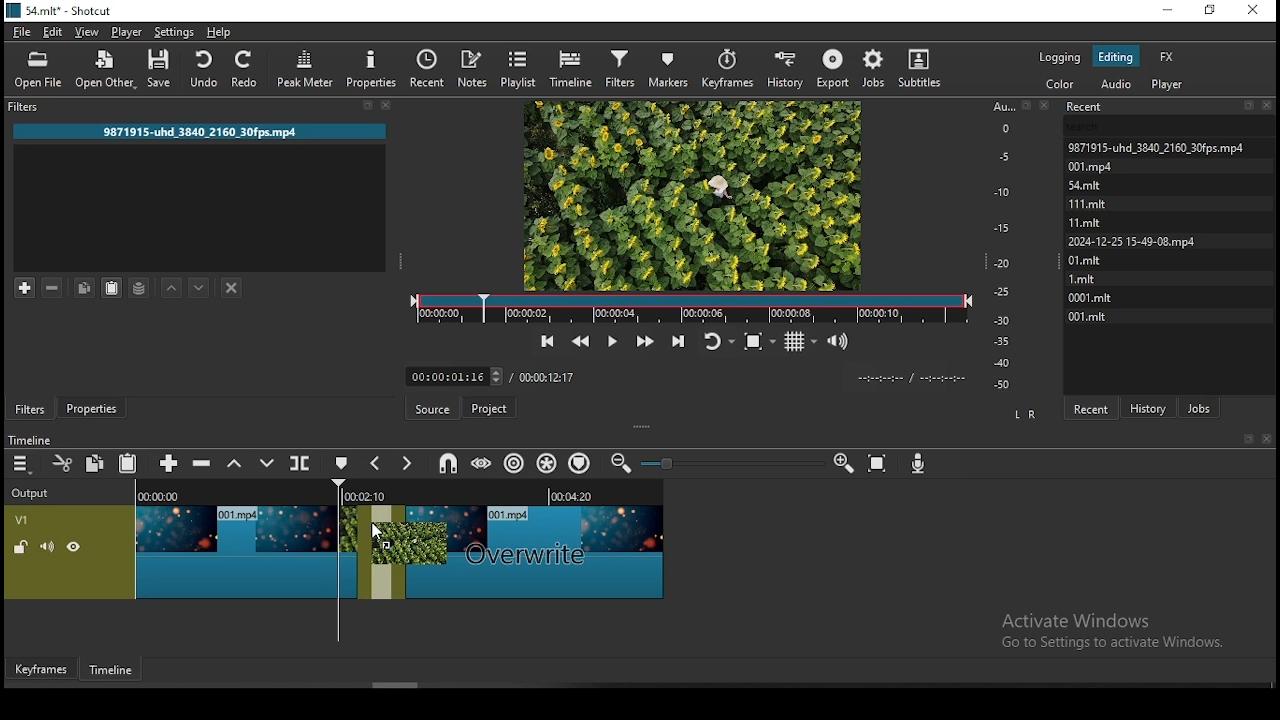 The image size is (1280, 720). What do you see at coordinates (690, 308) in the screenshot?
I see `Progress bar` at bounding box center [690, 308].